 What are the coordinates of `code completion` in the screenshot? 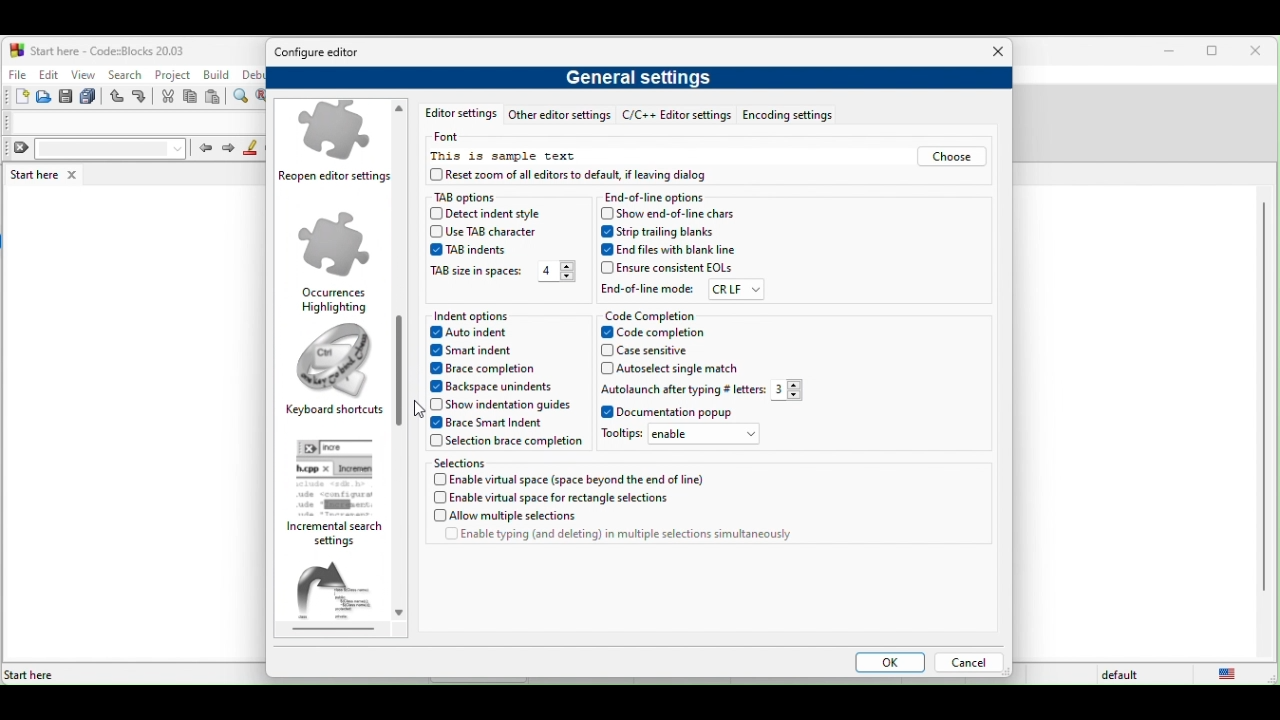 It's located at (653, 315).